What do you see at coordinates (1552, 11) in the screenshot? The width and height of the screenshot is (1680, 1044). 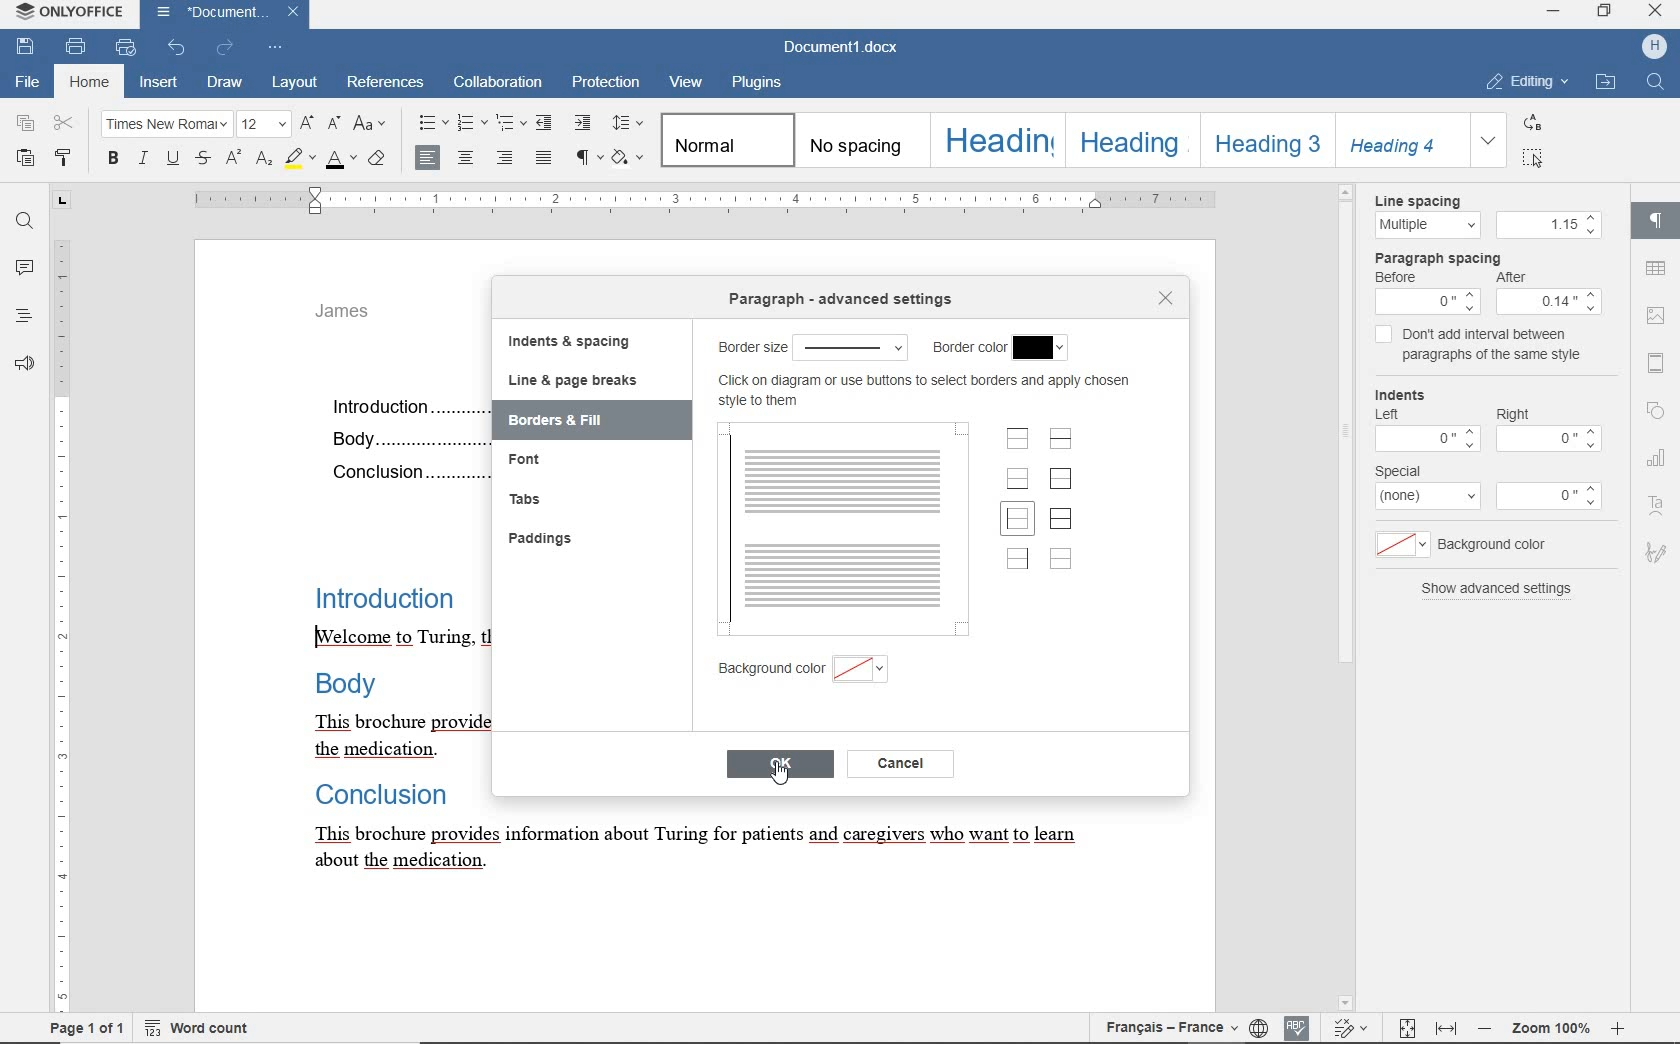 I see `minimize` at bounding box center [1552, 11].